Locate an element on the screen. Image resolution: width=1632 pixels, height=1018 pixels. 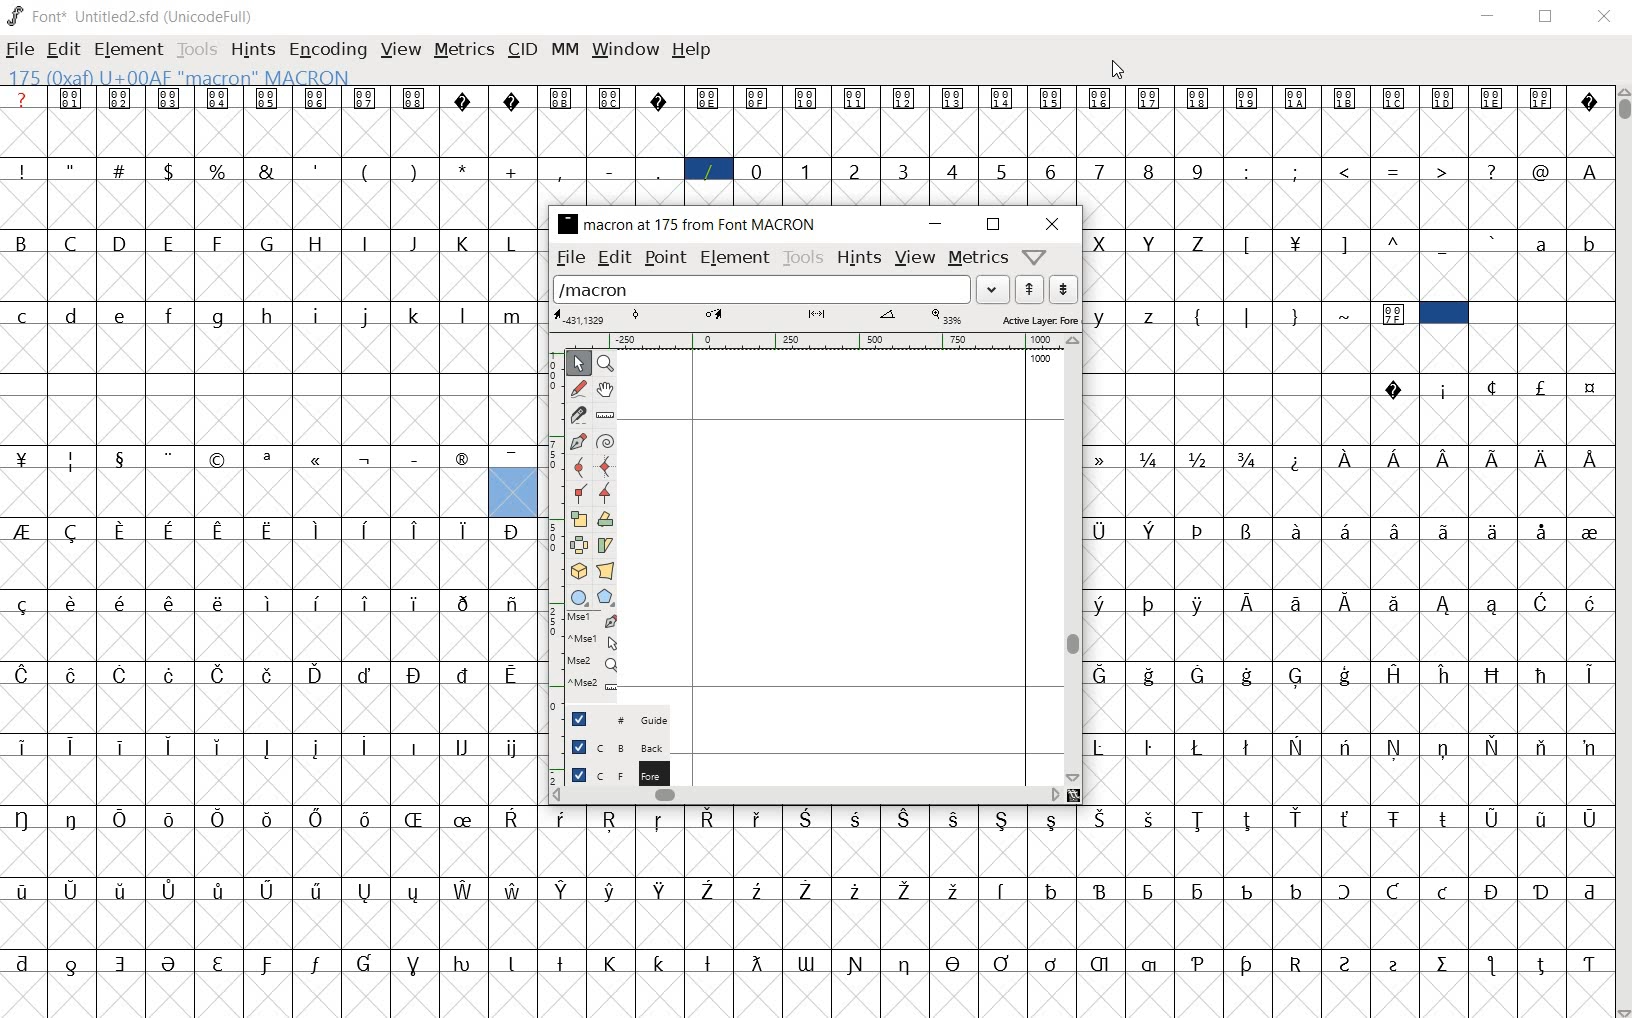
Symbol is located at coordinates (1392, 673).